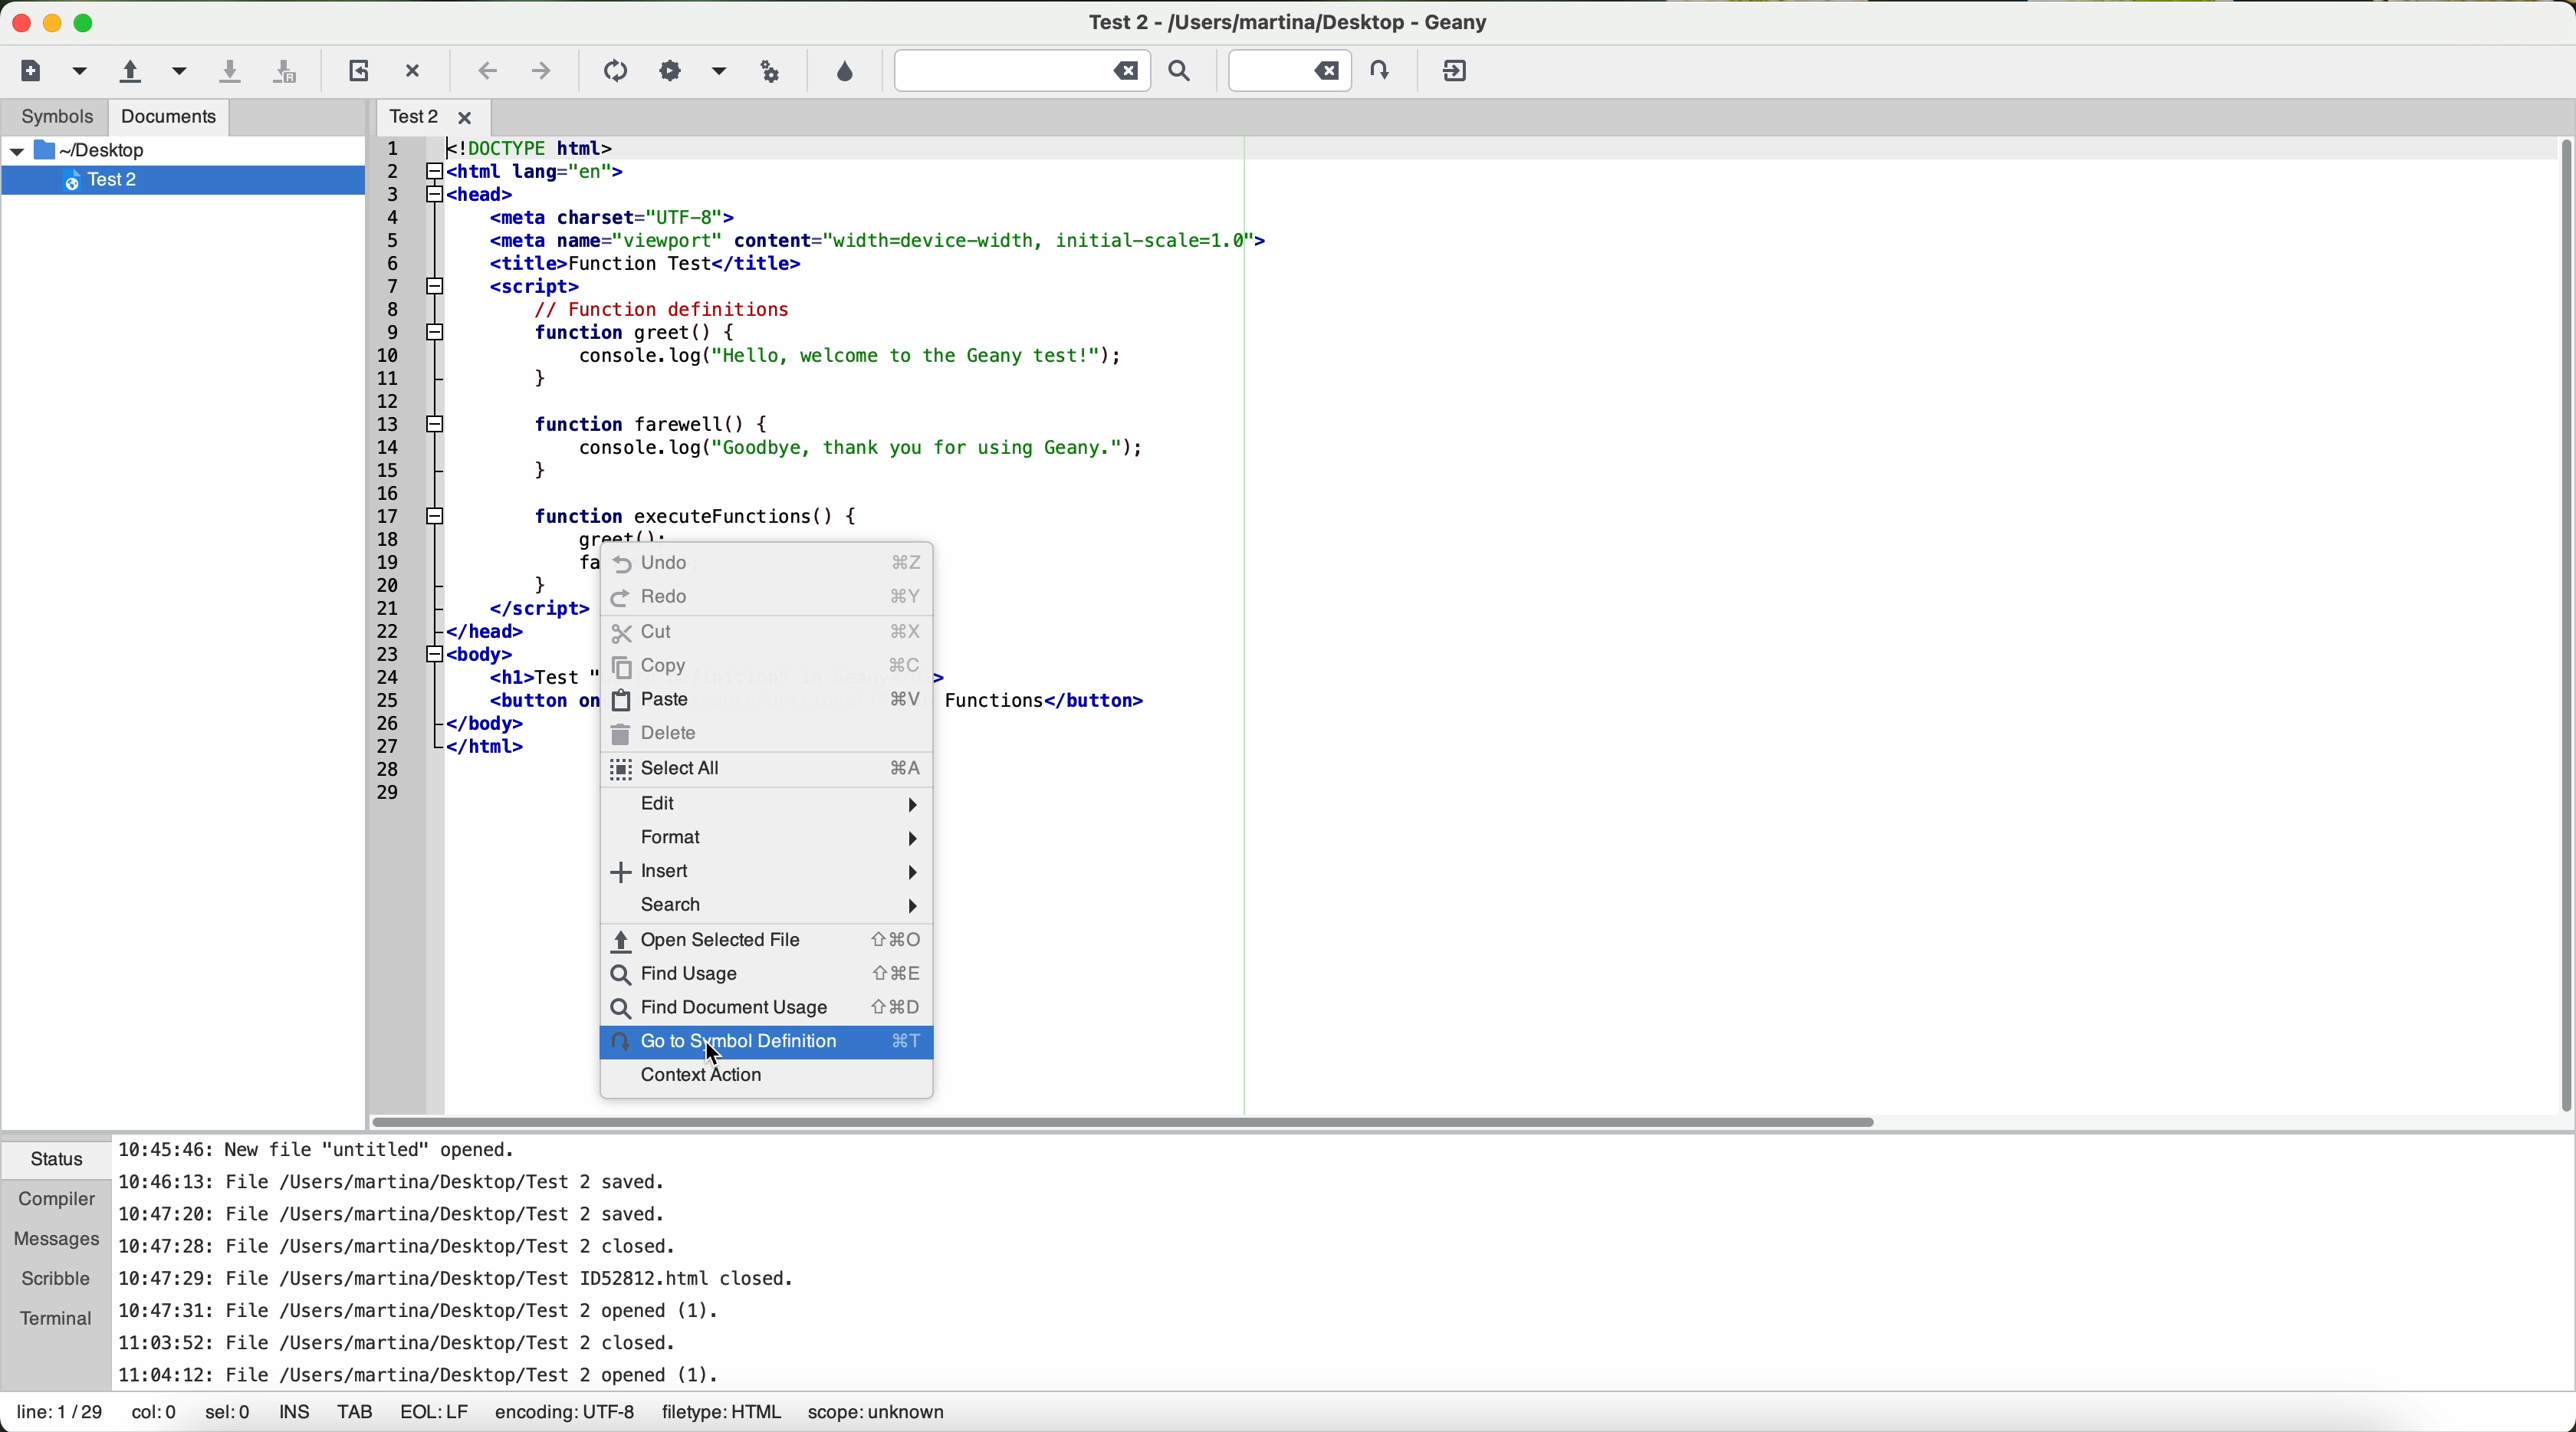  I want to click on maximize, so click(88, 25).